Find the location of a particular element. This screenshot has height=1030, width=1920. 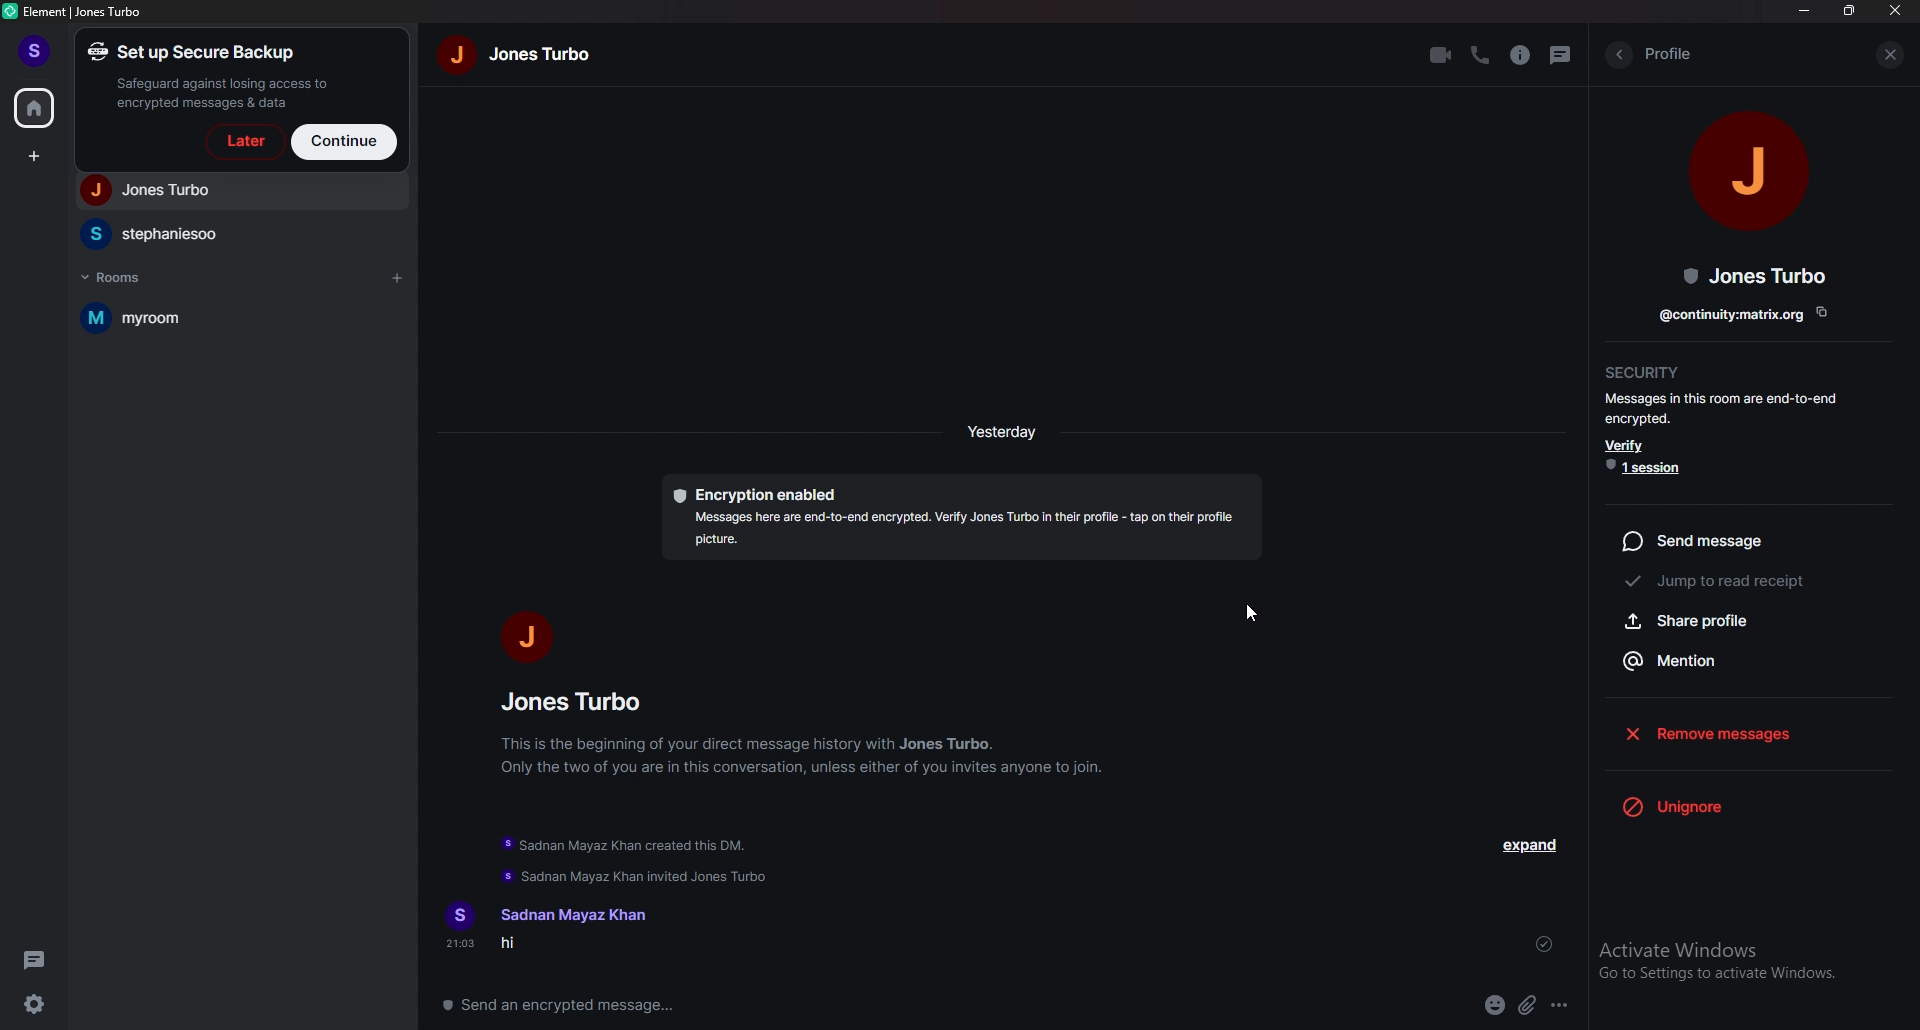

time is located at coordinates (1005, 431).